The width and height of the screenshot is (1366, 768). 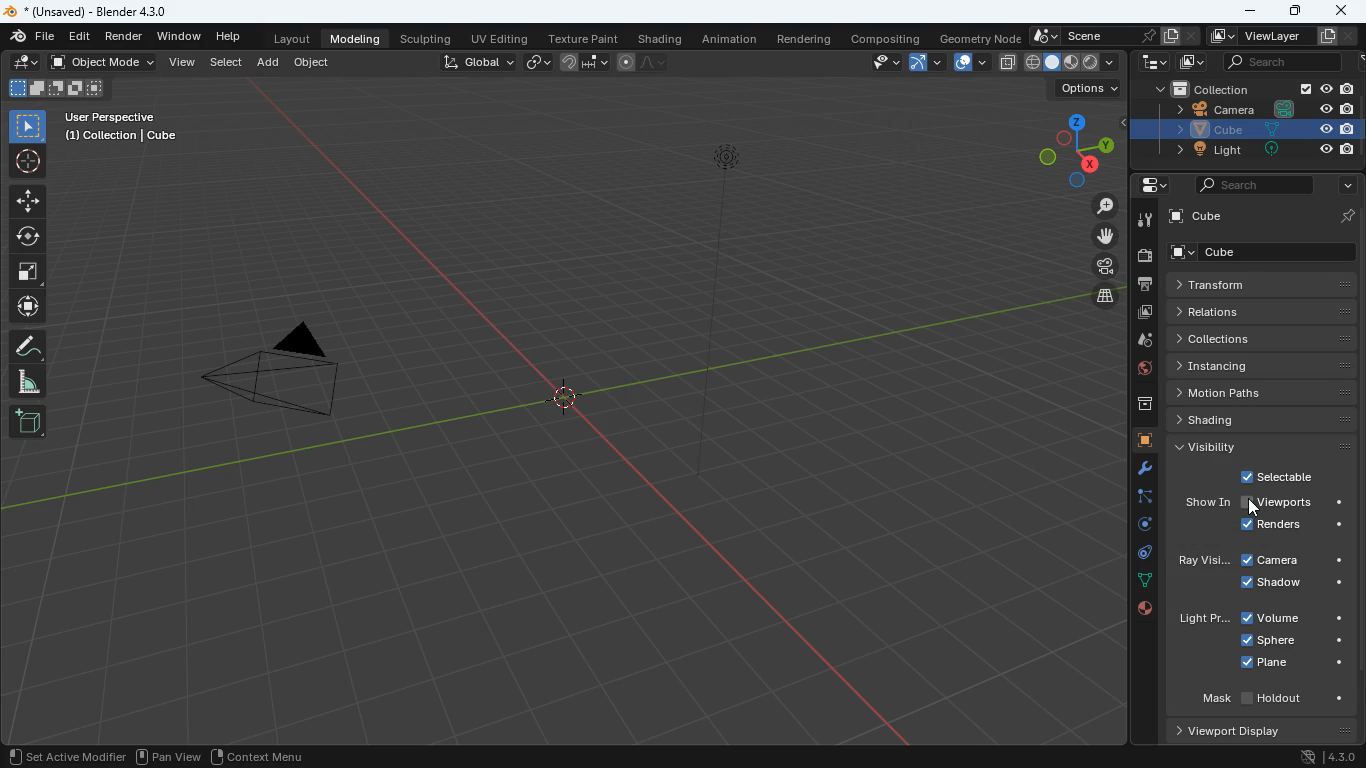 I want to click on edge, so click(x=1140, y=496).